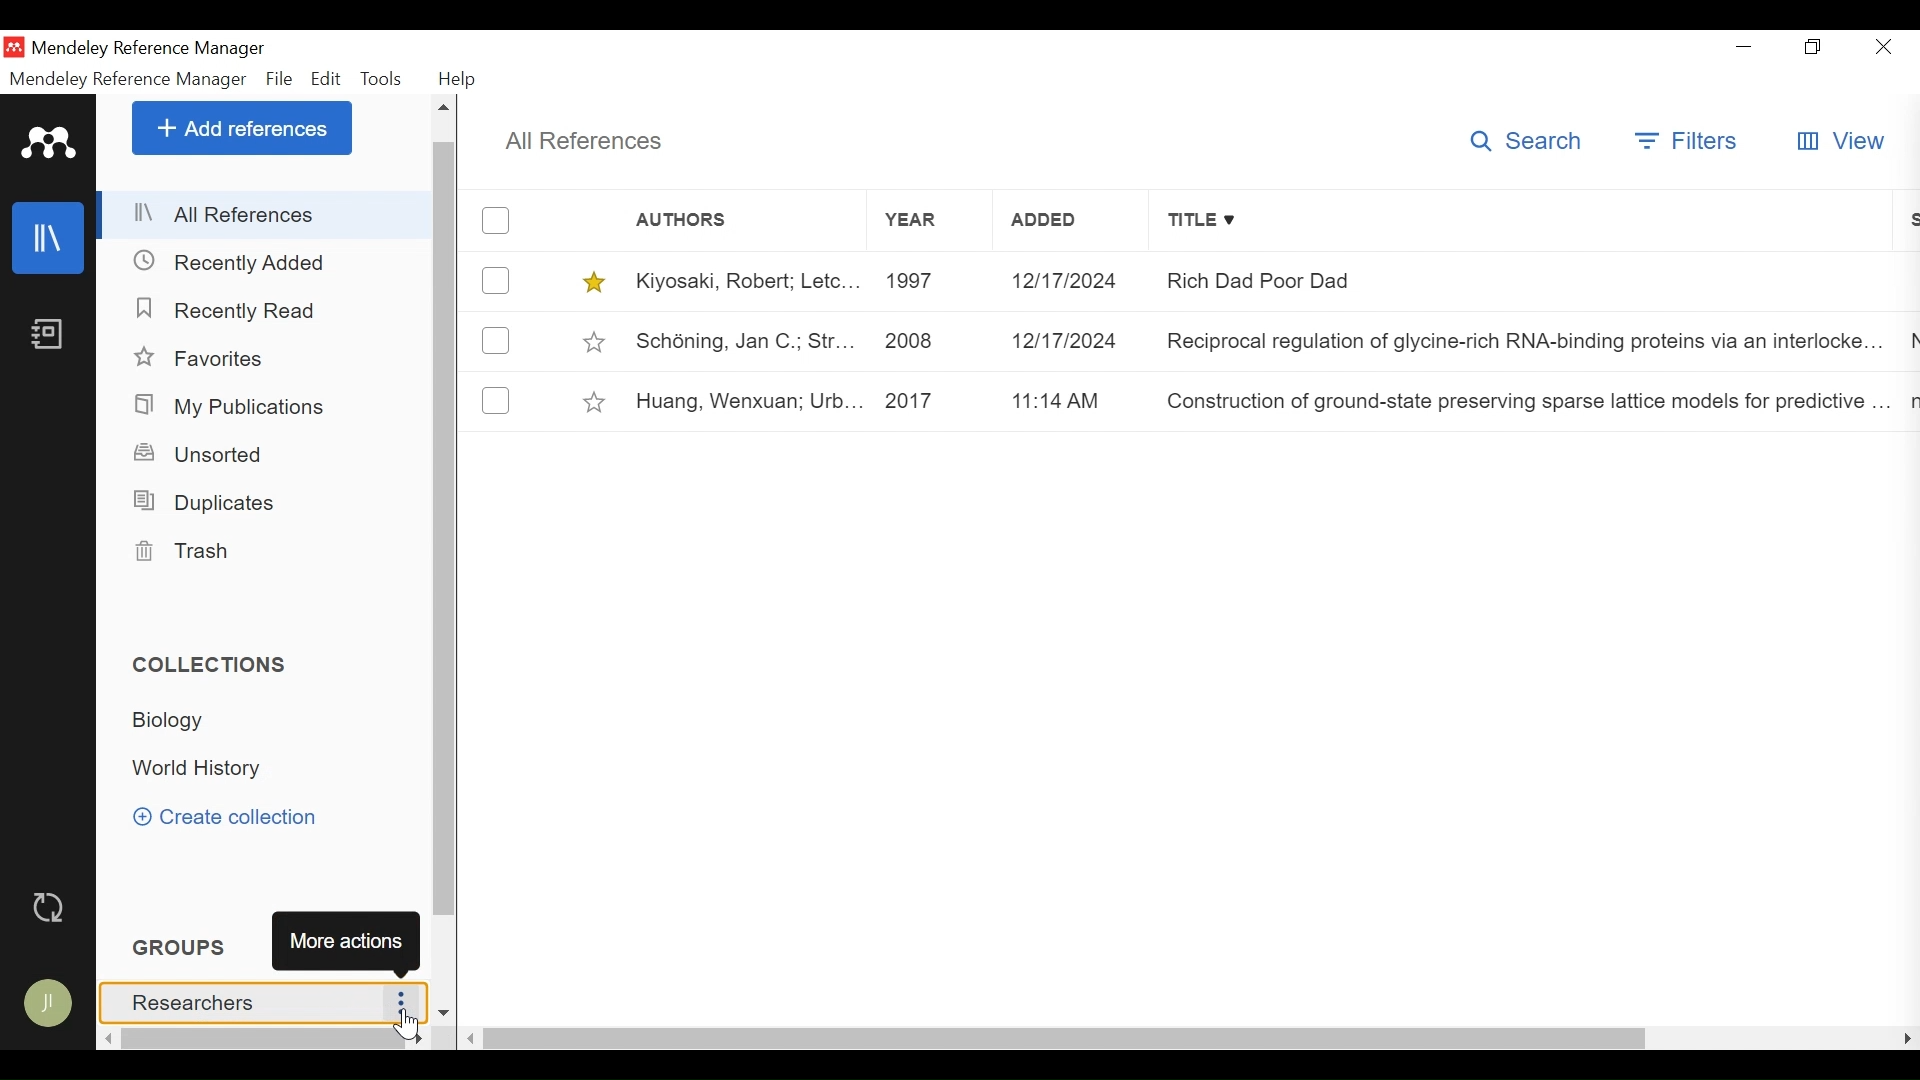 The image size is (1920, 1080). I want to click on Year, so click(925, 223).